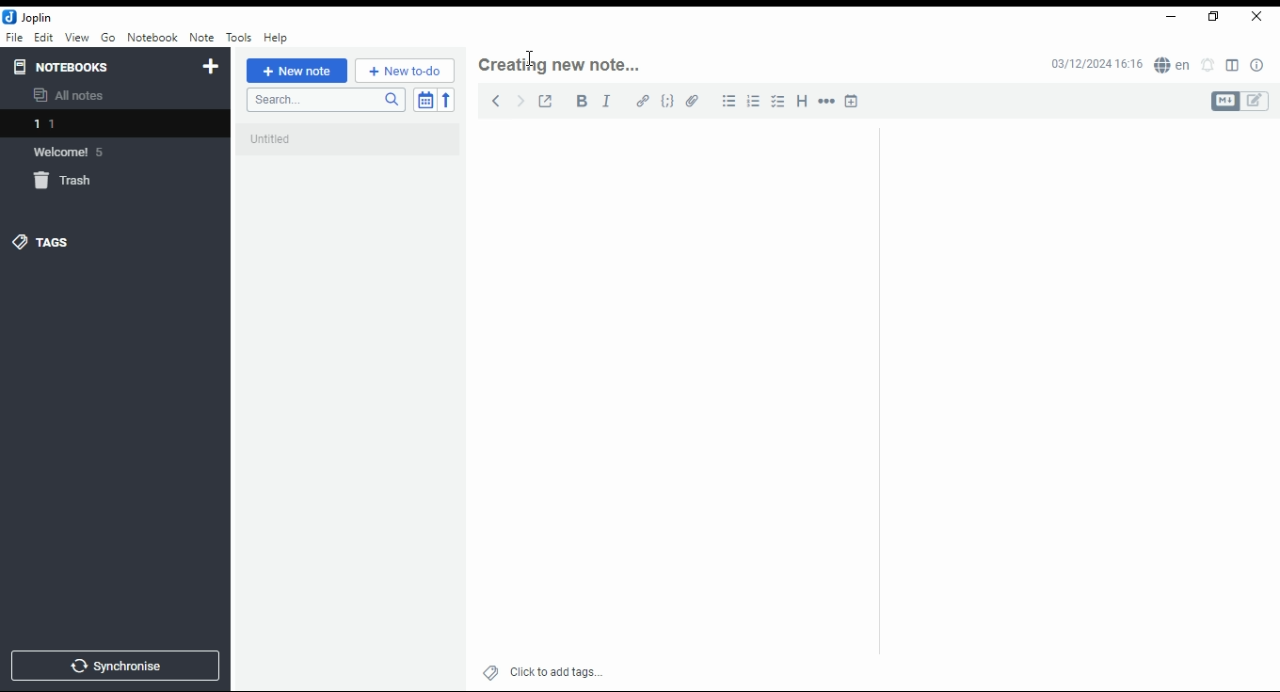 The image size is (1280, 692). Describe the element at coordinates (1168, 18) in the screenshot. I see `minimize` at that location.